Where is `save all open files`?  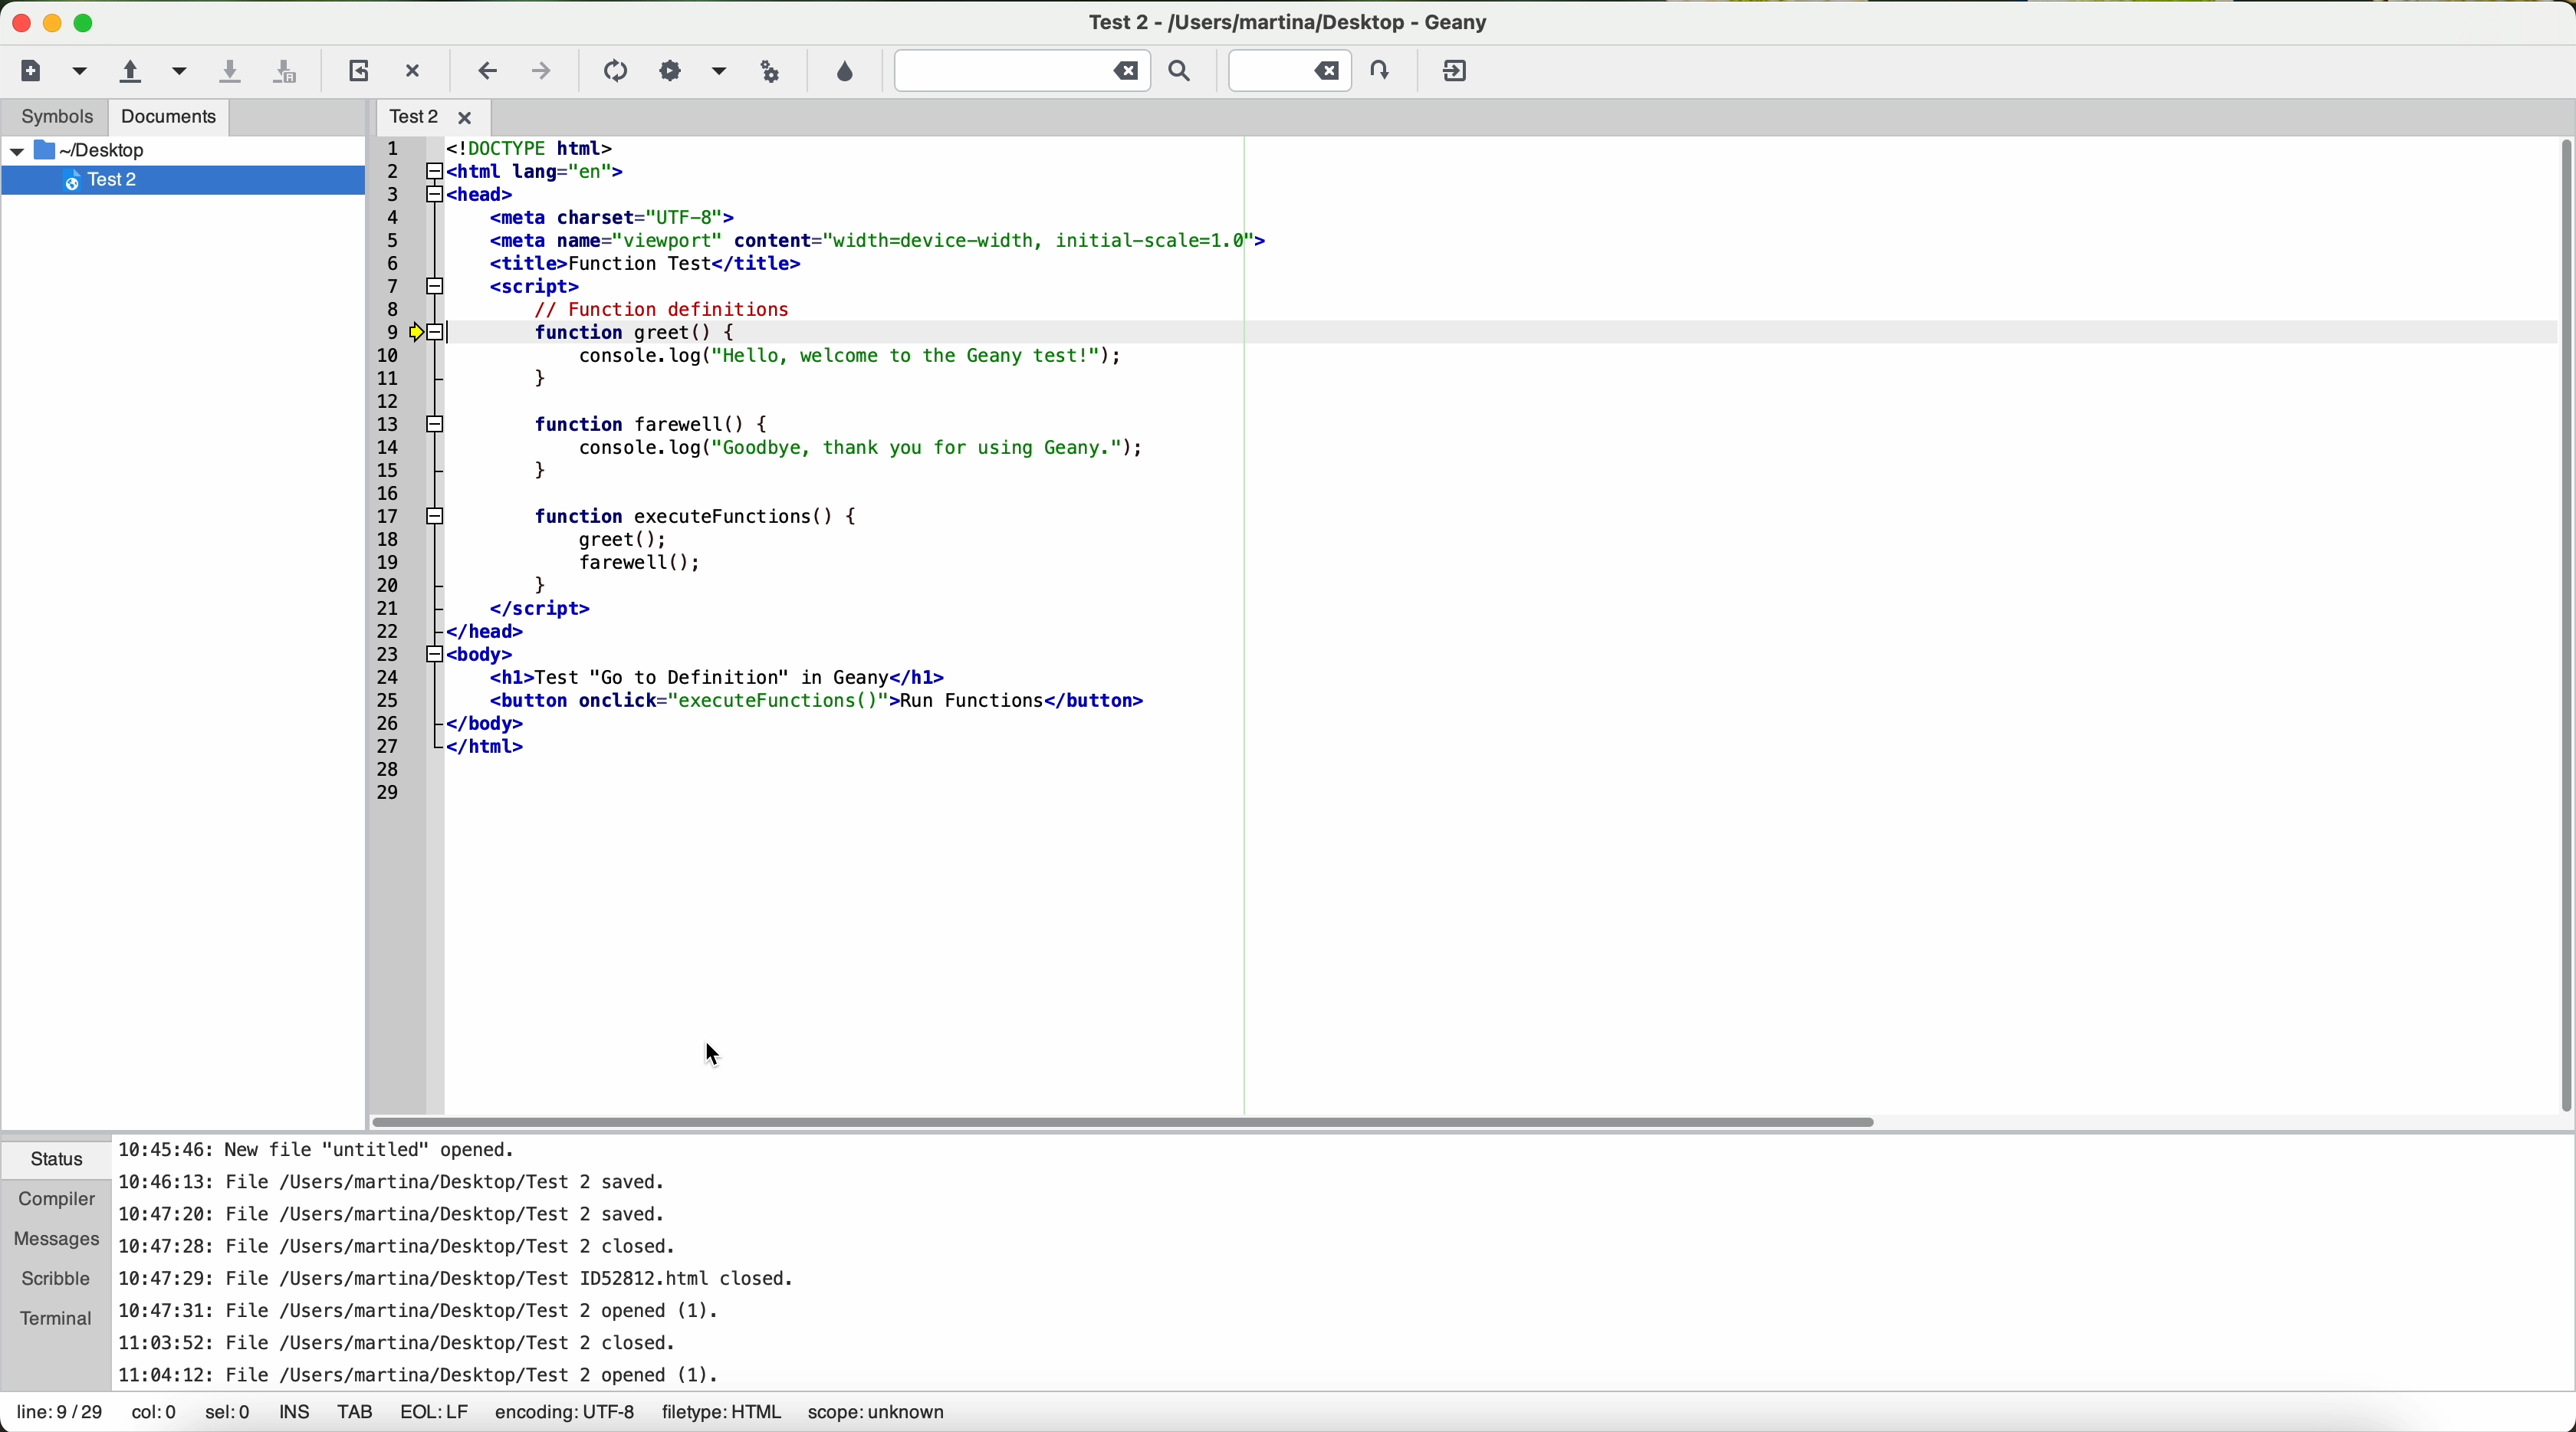
save all open files is located at coordinates (285, 75).